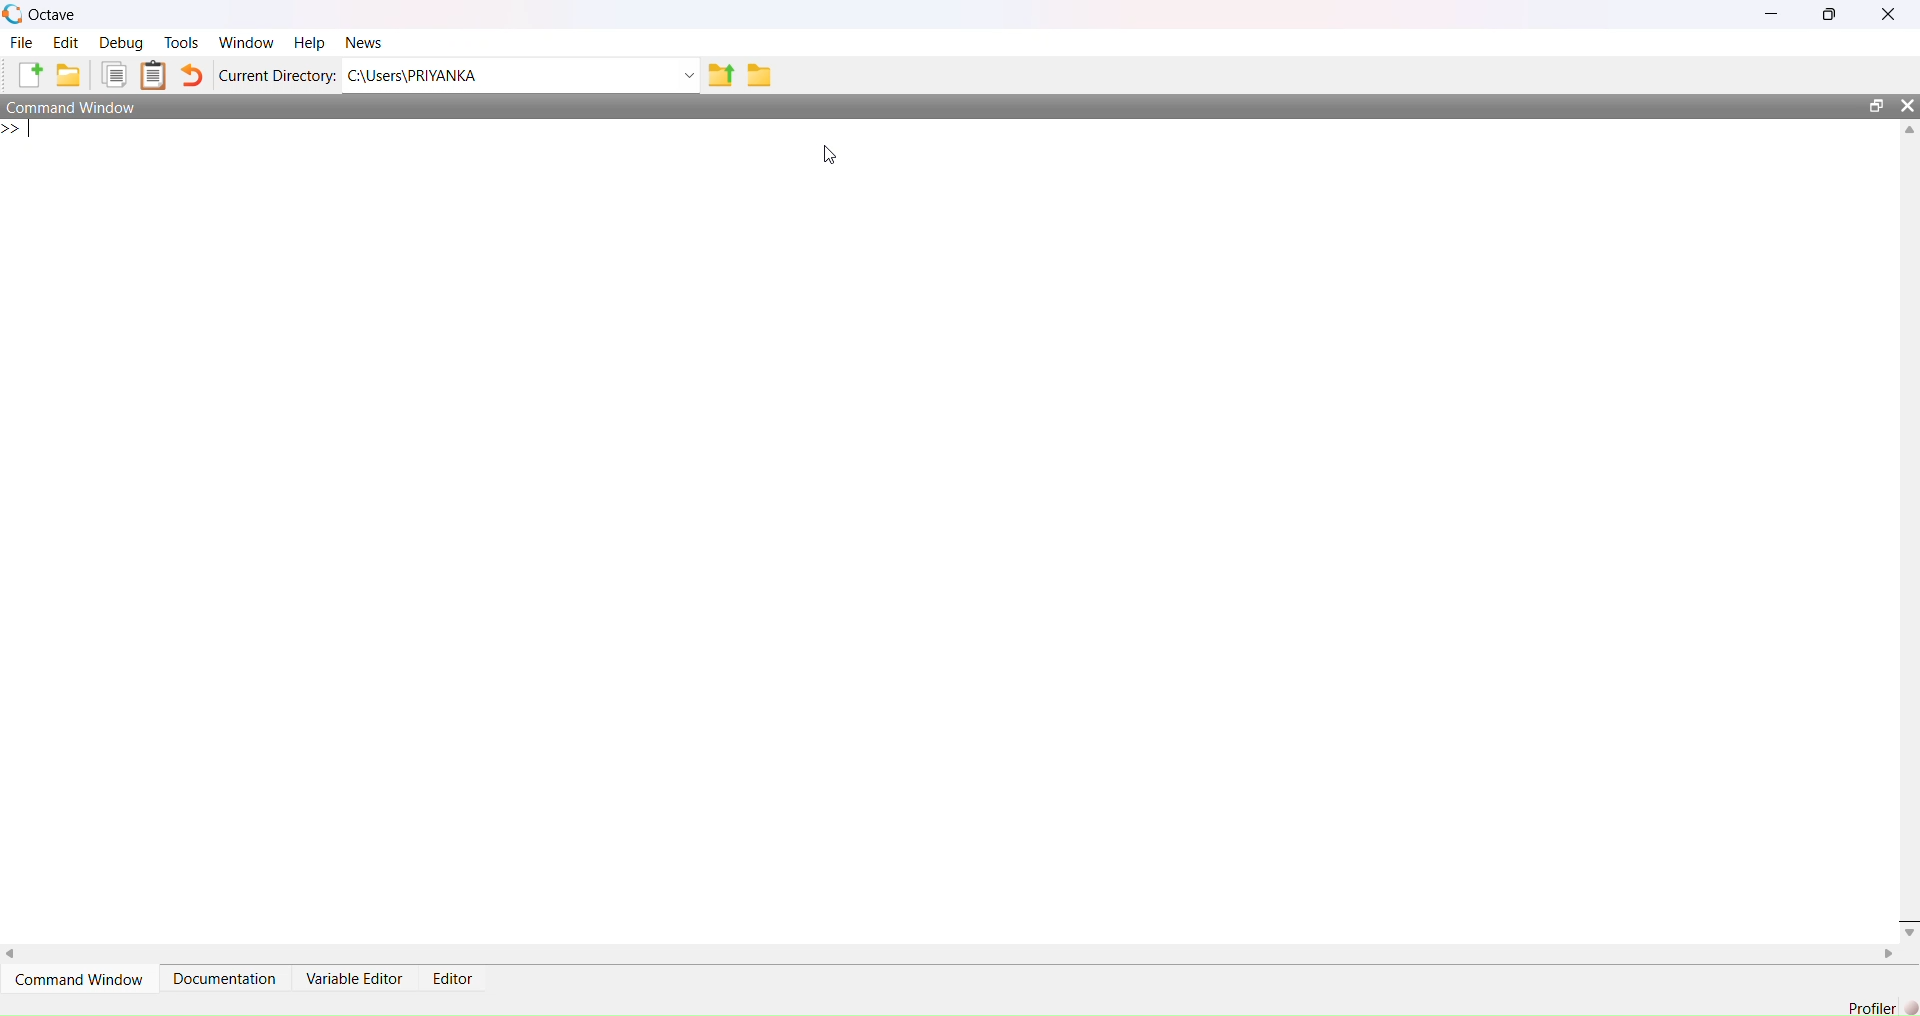 This screenshot has width=1920, height=1016. What do you see at coordinates (185, 43) in the screenshot?
I see `Tools` at bounding box center [185, 43].